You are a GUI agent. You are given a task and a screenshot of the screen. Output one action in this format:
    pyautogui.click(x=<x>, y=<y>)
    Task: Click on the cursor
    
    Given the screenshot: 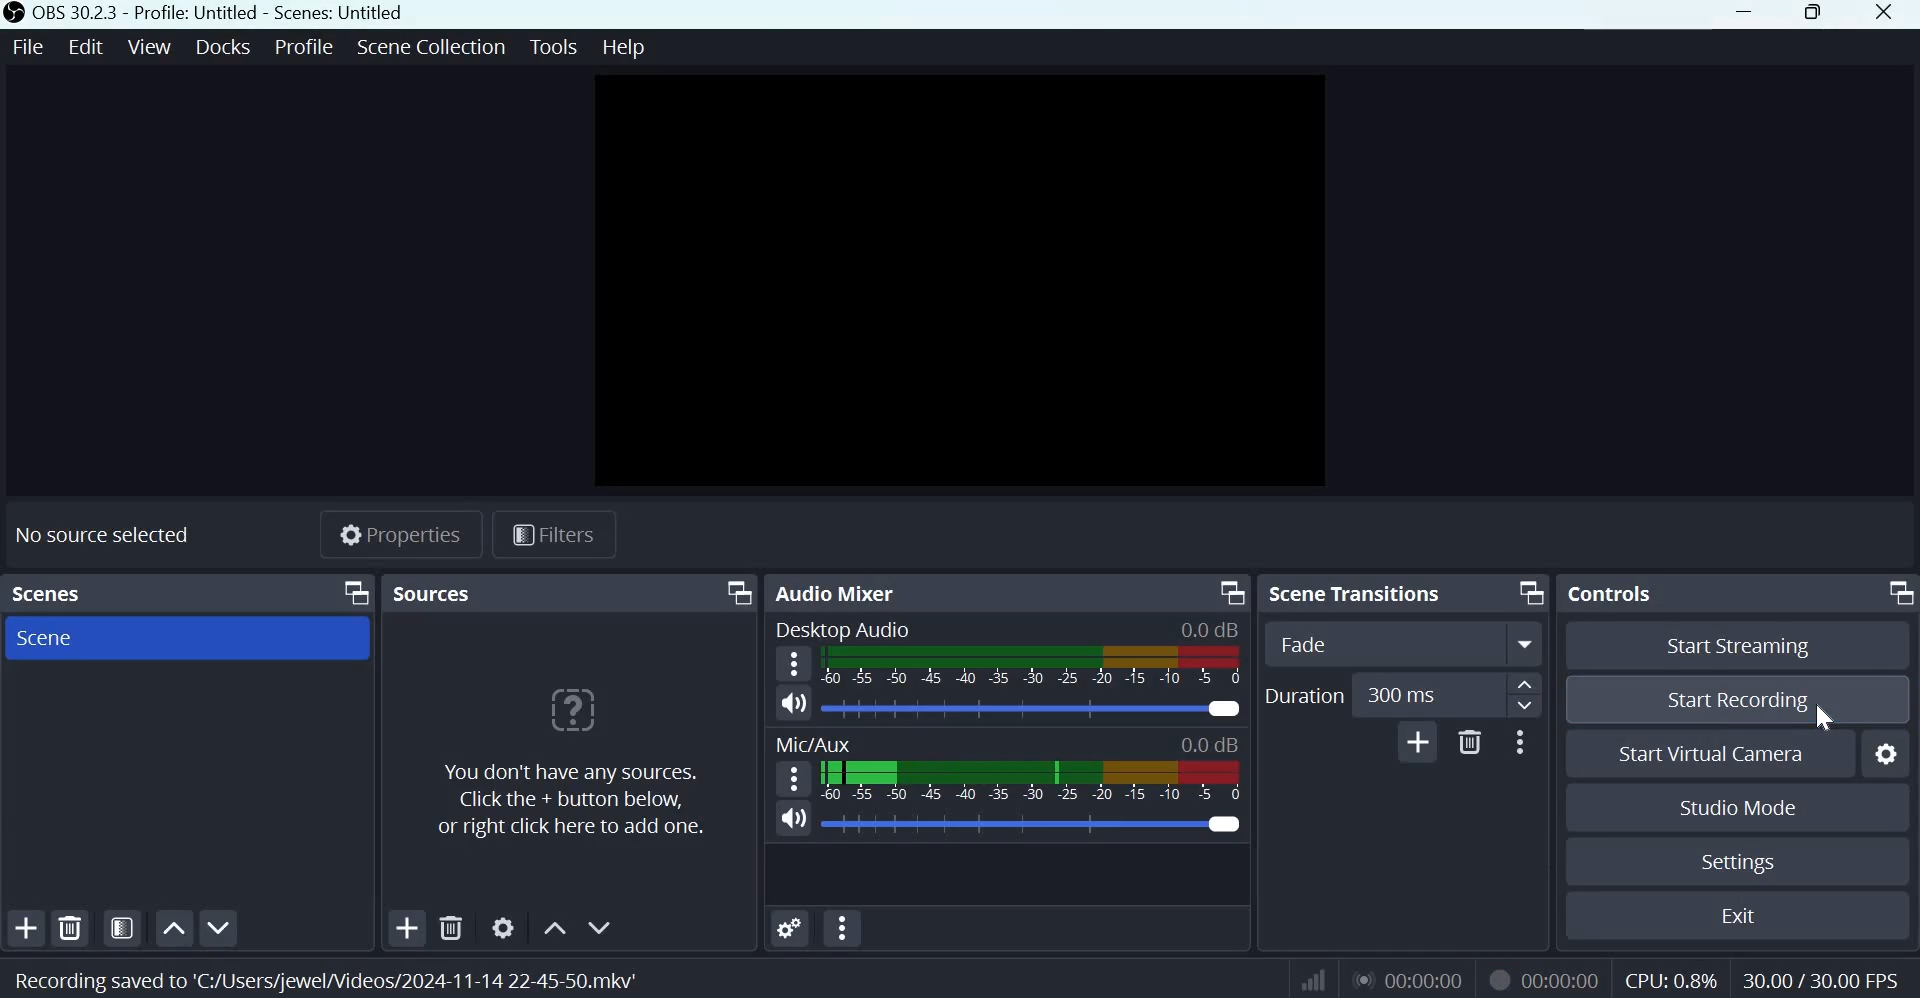 What is the action you would take?
    pyautogui.click(x=1830, y=719)
    